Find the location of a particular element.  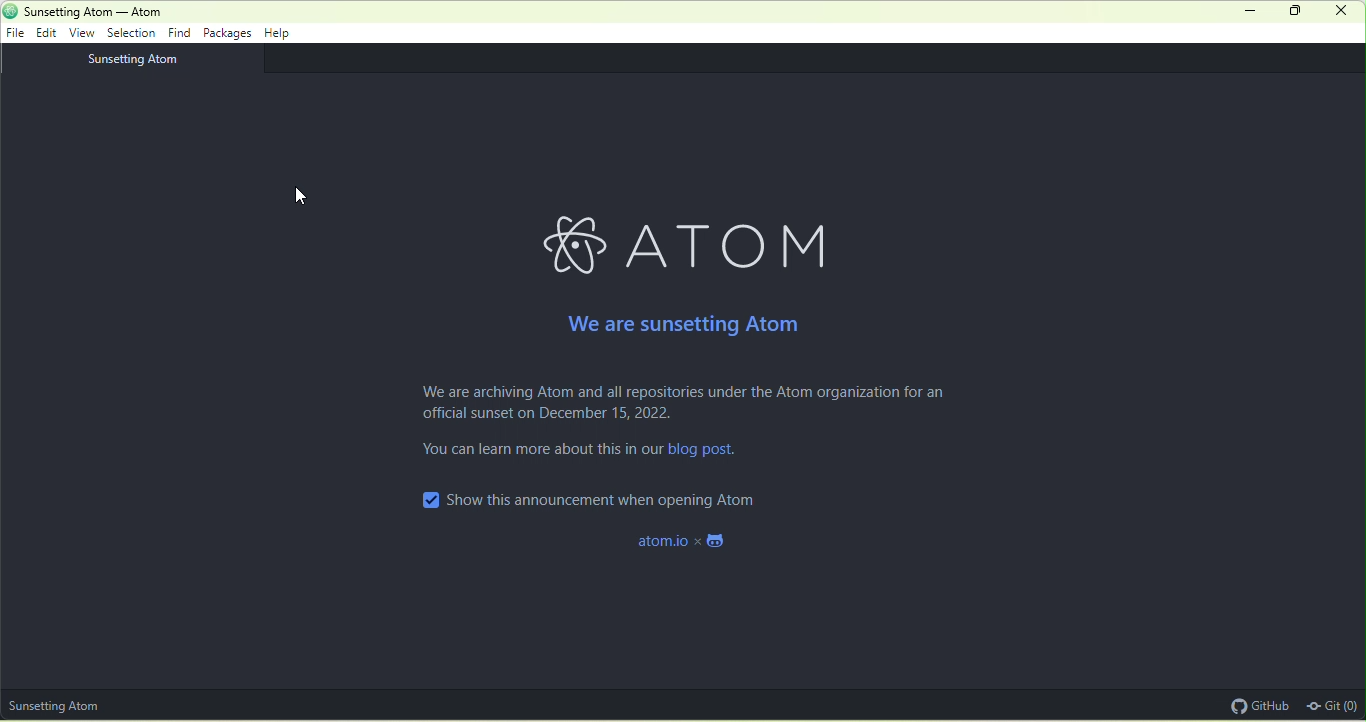

edit is located at coordinates (50, 34).